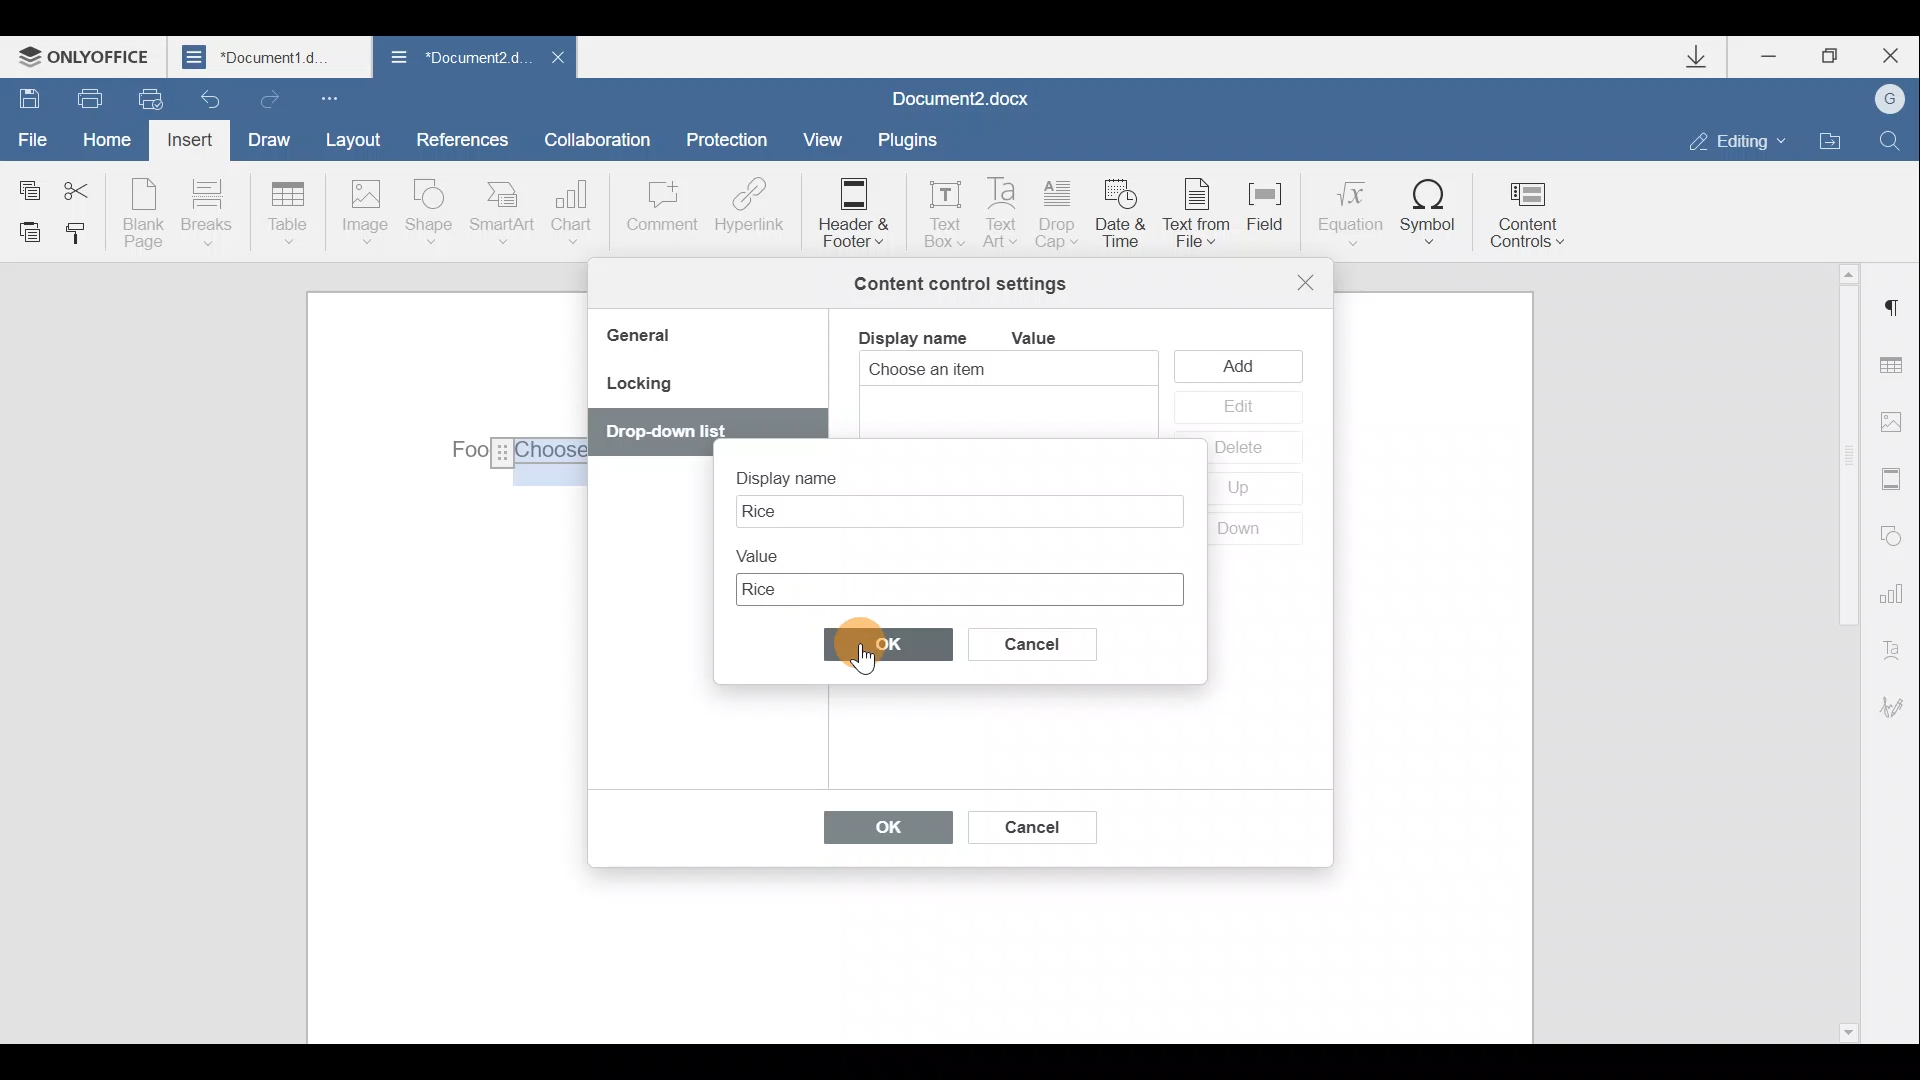 Image resolution: width=1920 pixels, height=1080 pixels. What do you see at coordinates (890, 650) in the screenshot?
I see `OK` at bounding box center [890, 650].